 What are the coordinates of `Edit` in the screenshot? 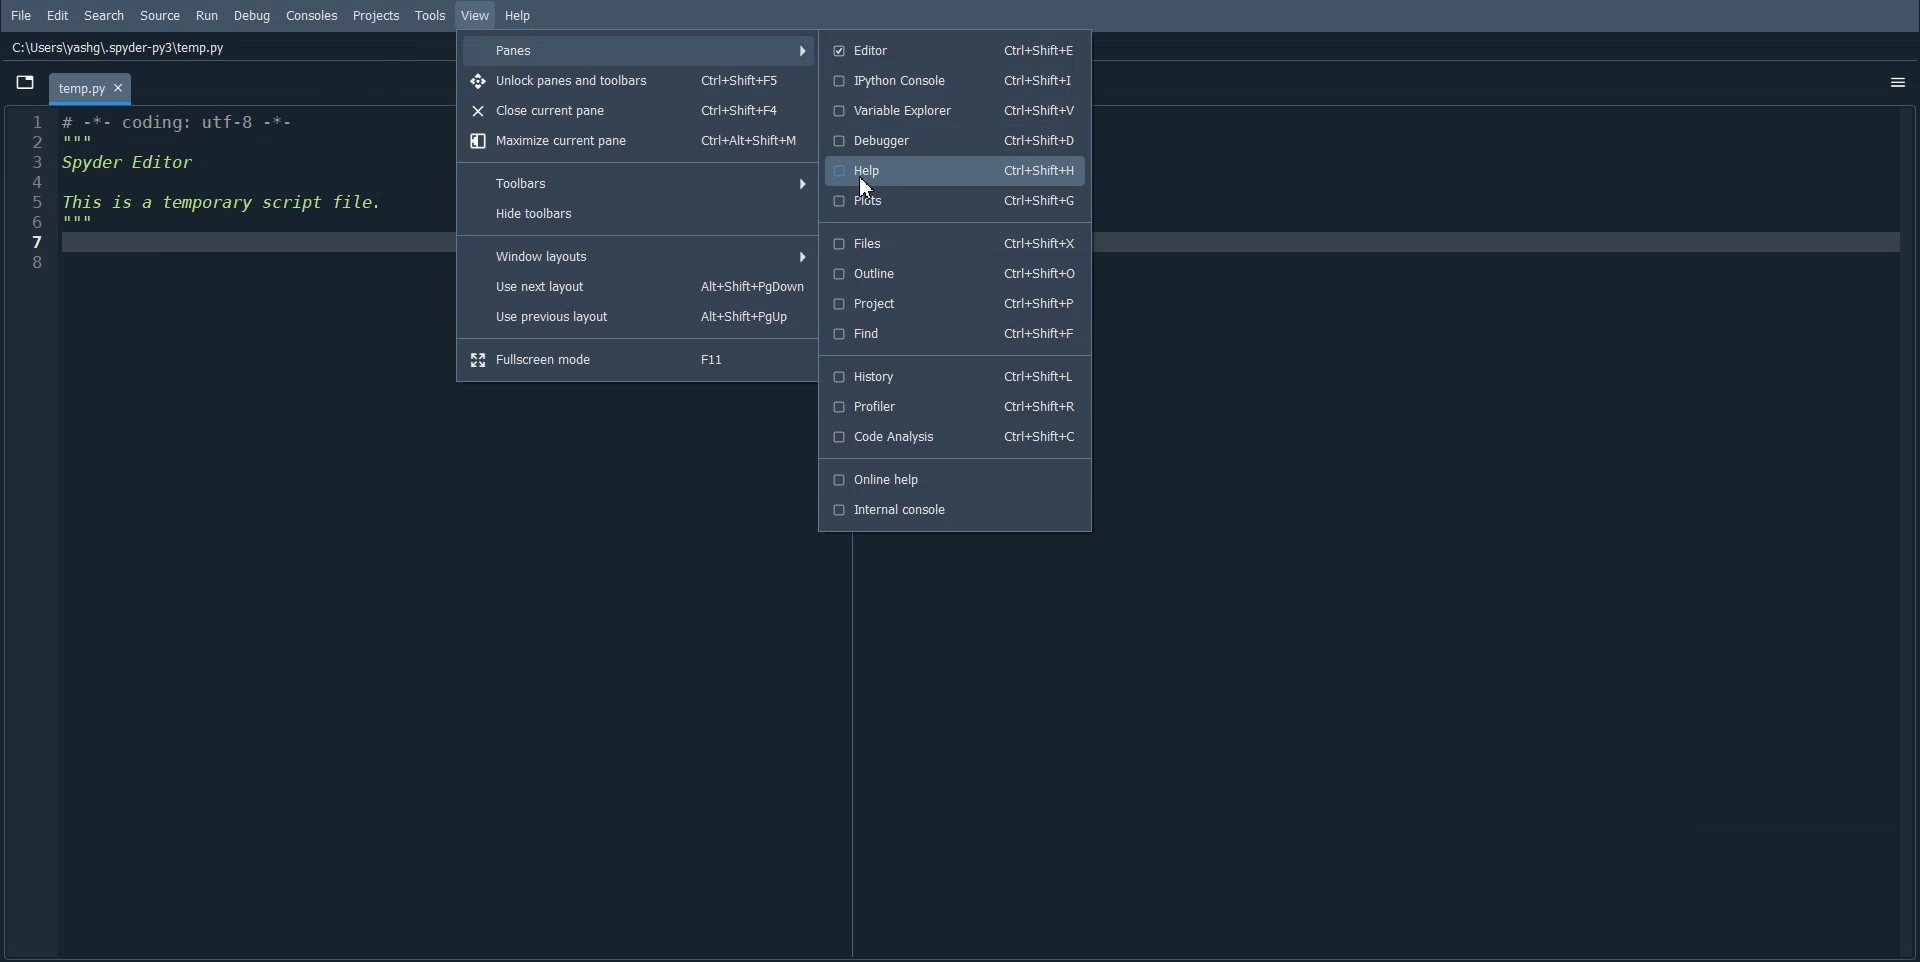 It's located at (58, 16).